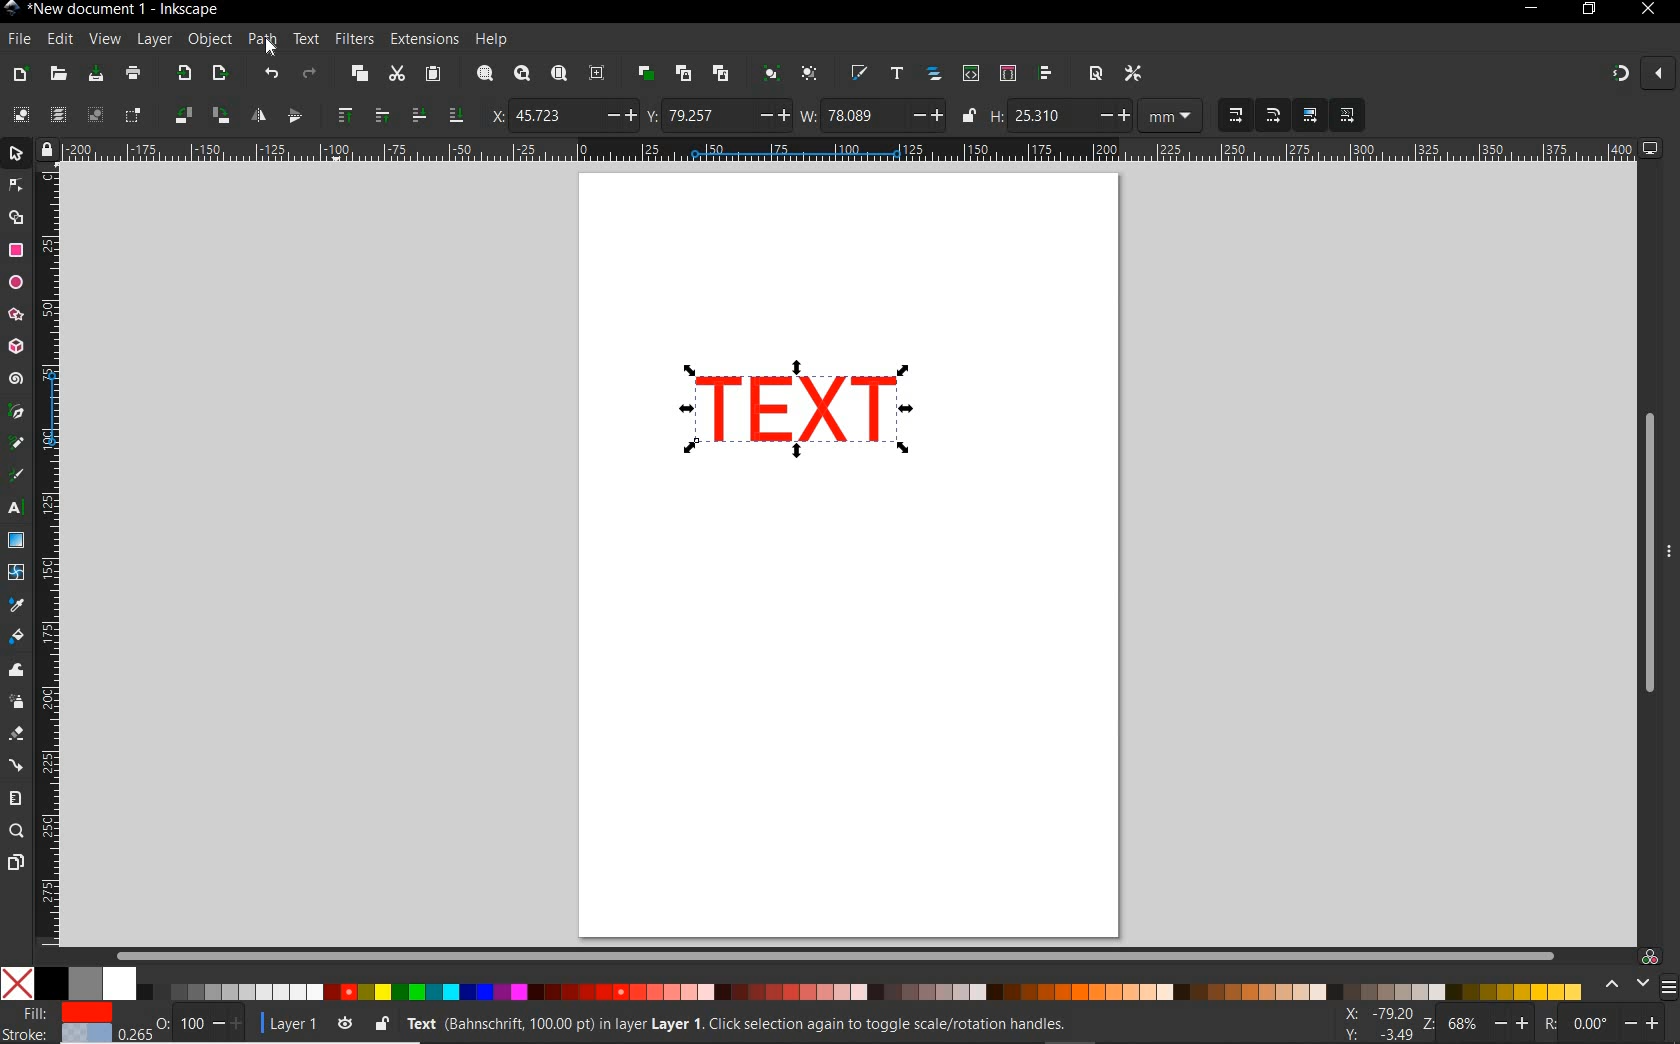  Describe the element at coordinates (1171, 118) in the screenshot. I see `MEASUREMENT` at that location.